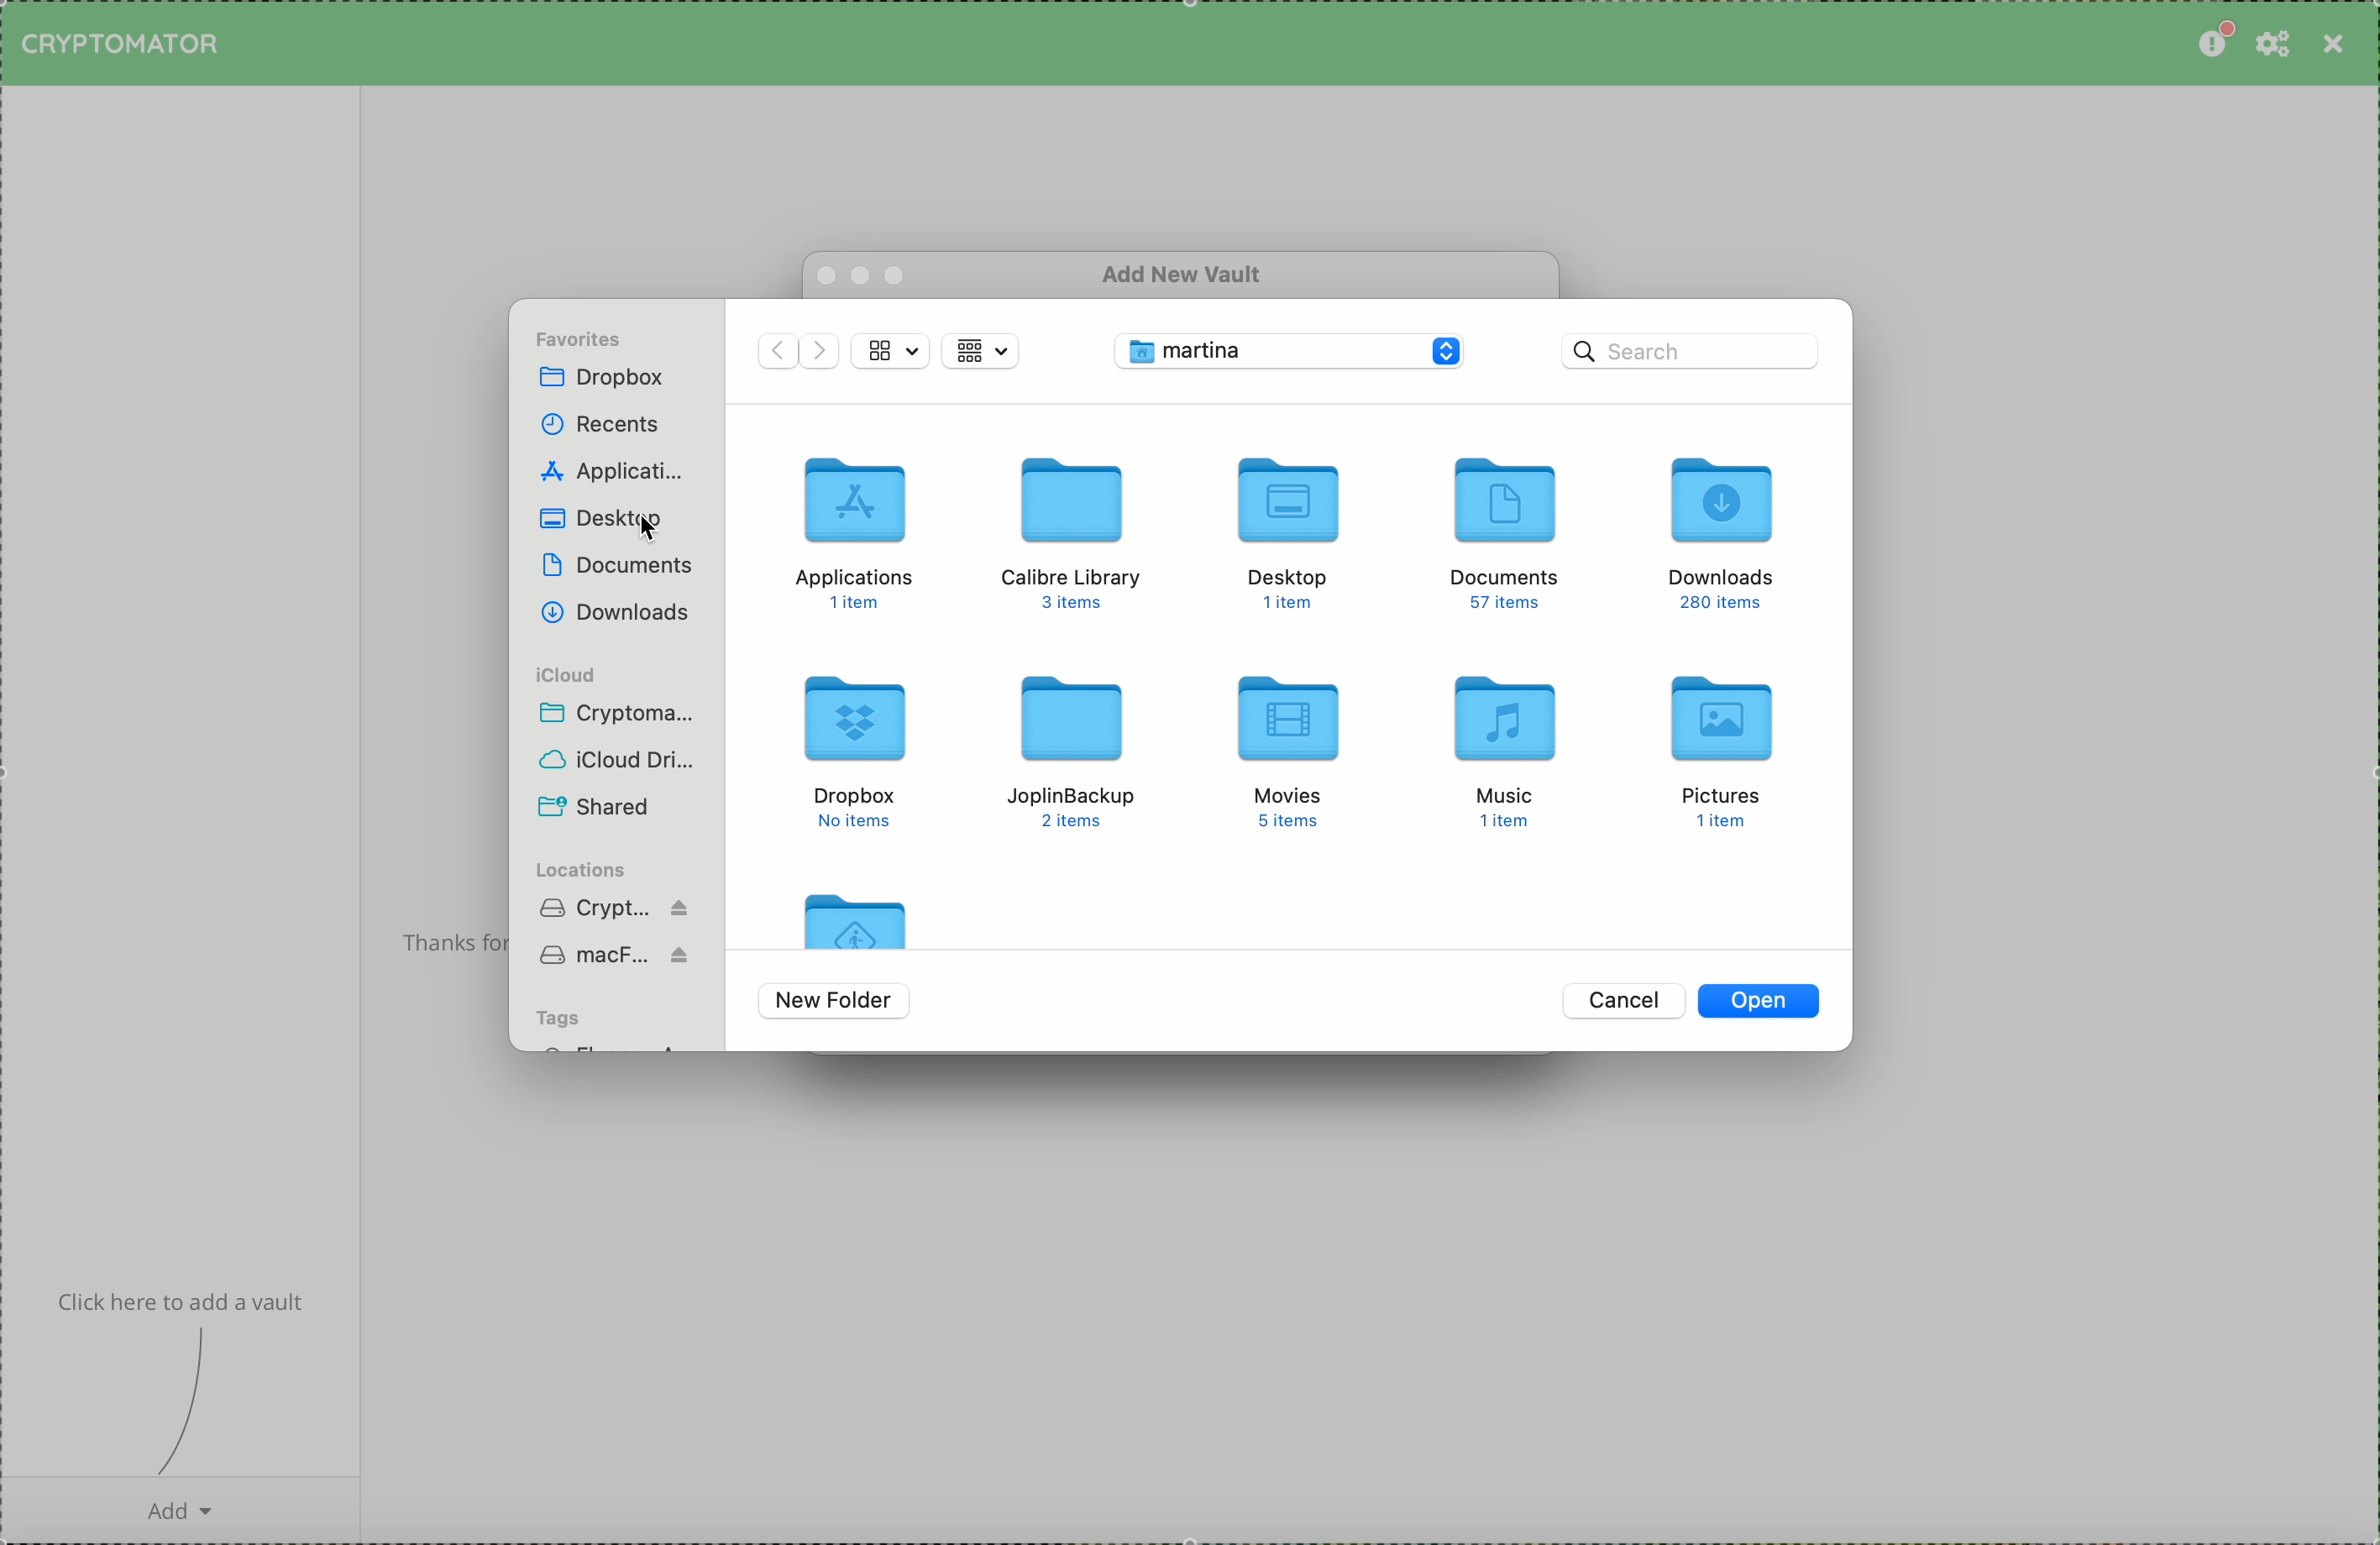  I want to click on picturesd, so click(1725, 753).